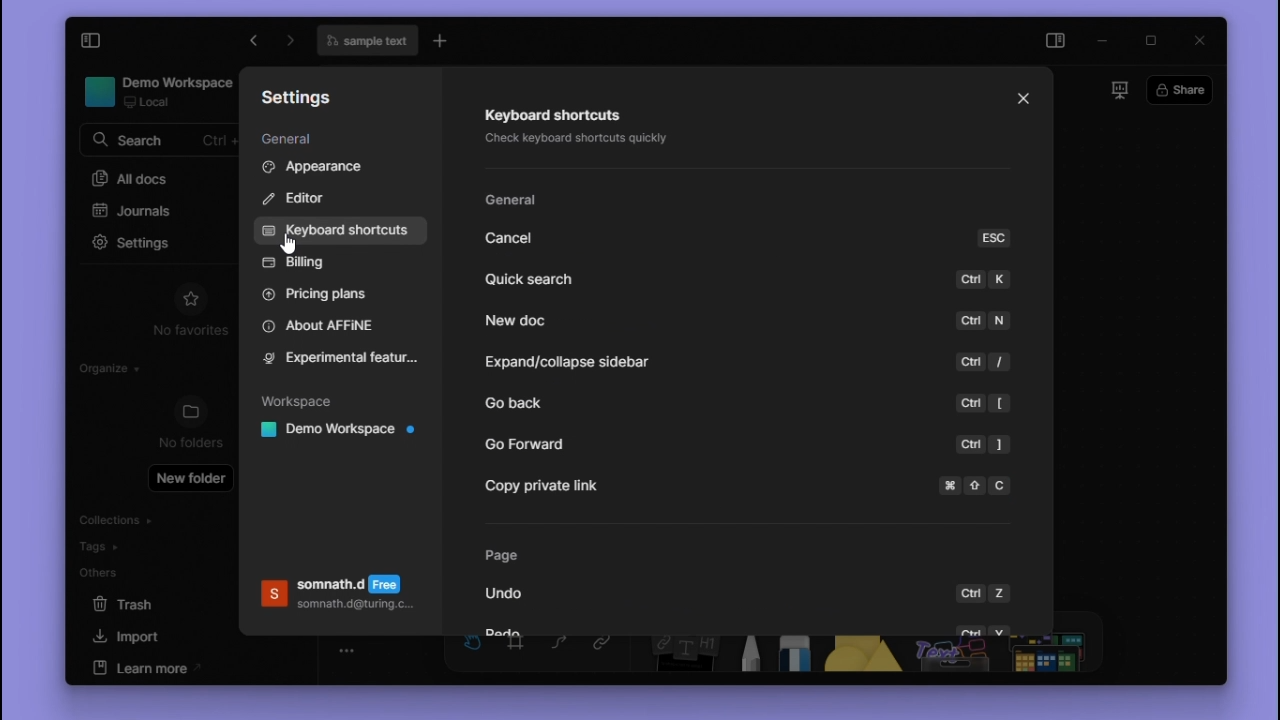 This screenshot has width=1280, height=720. I want to click on import, so click(154, 636).